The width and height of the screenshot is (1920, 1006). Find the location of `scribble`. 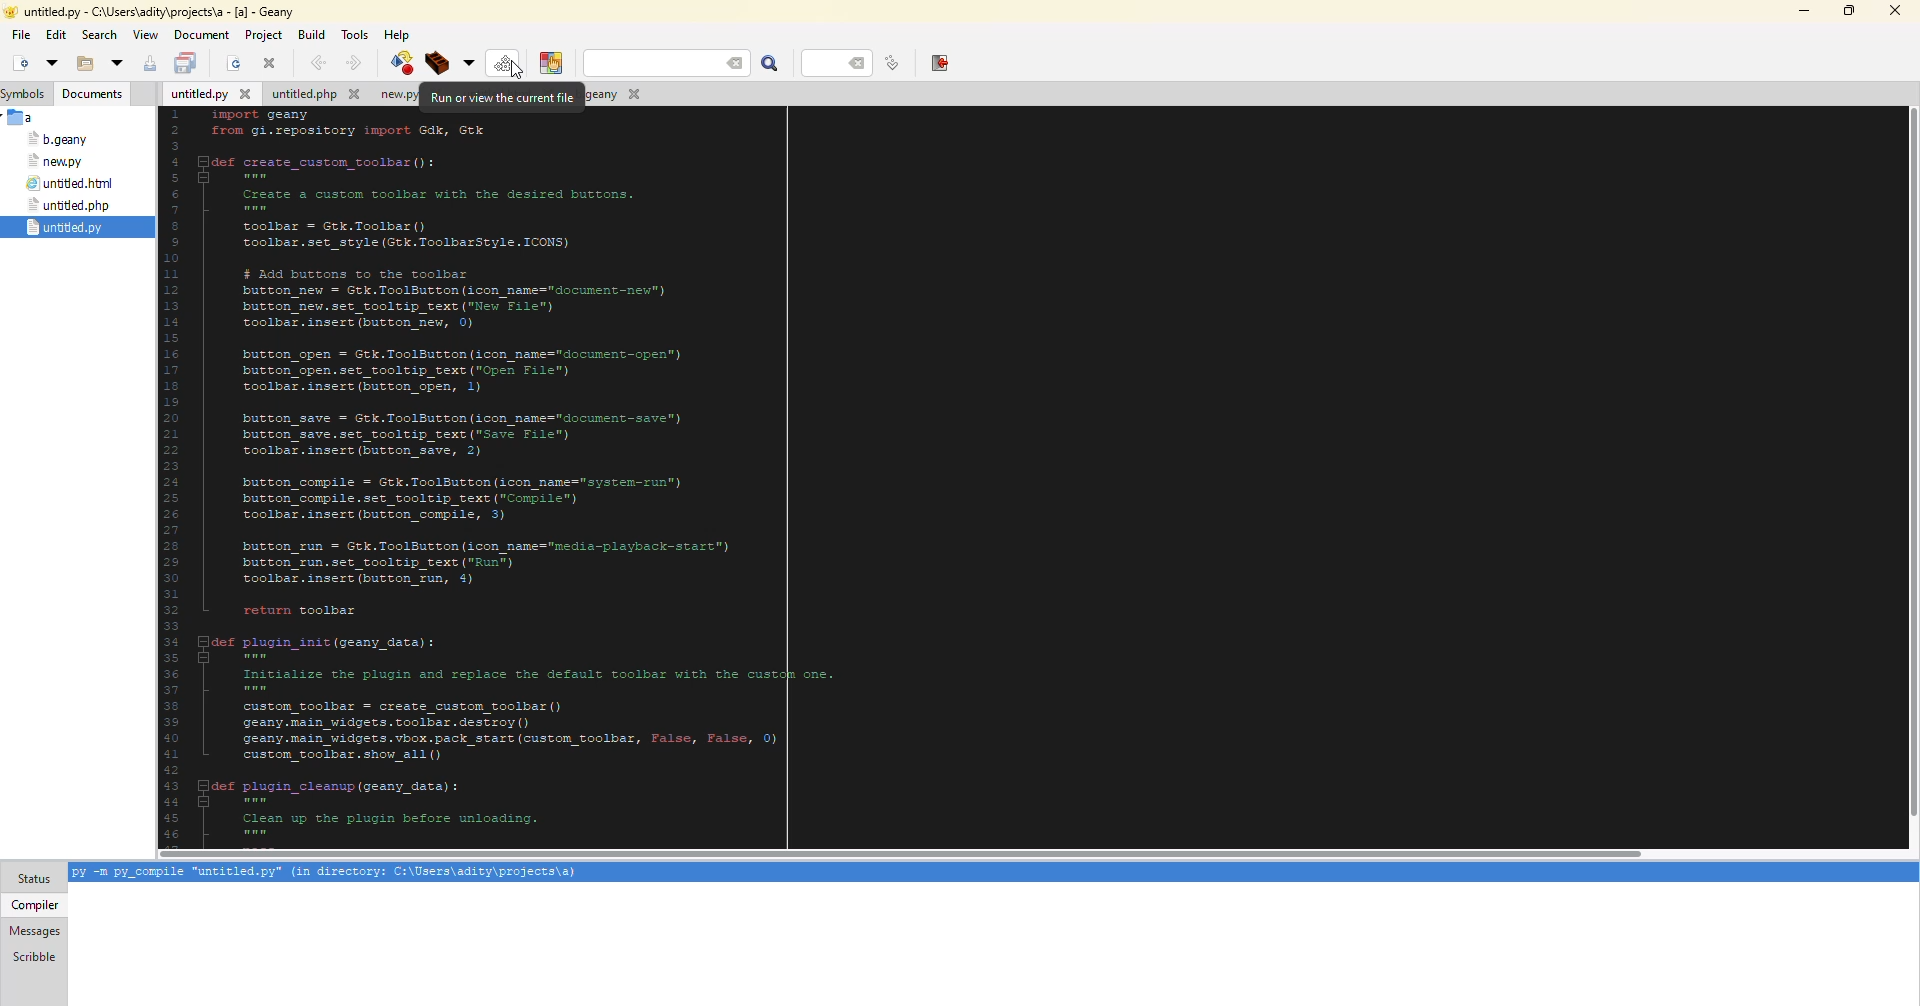

scribble is located at coordinates (35, 956).